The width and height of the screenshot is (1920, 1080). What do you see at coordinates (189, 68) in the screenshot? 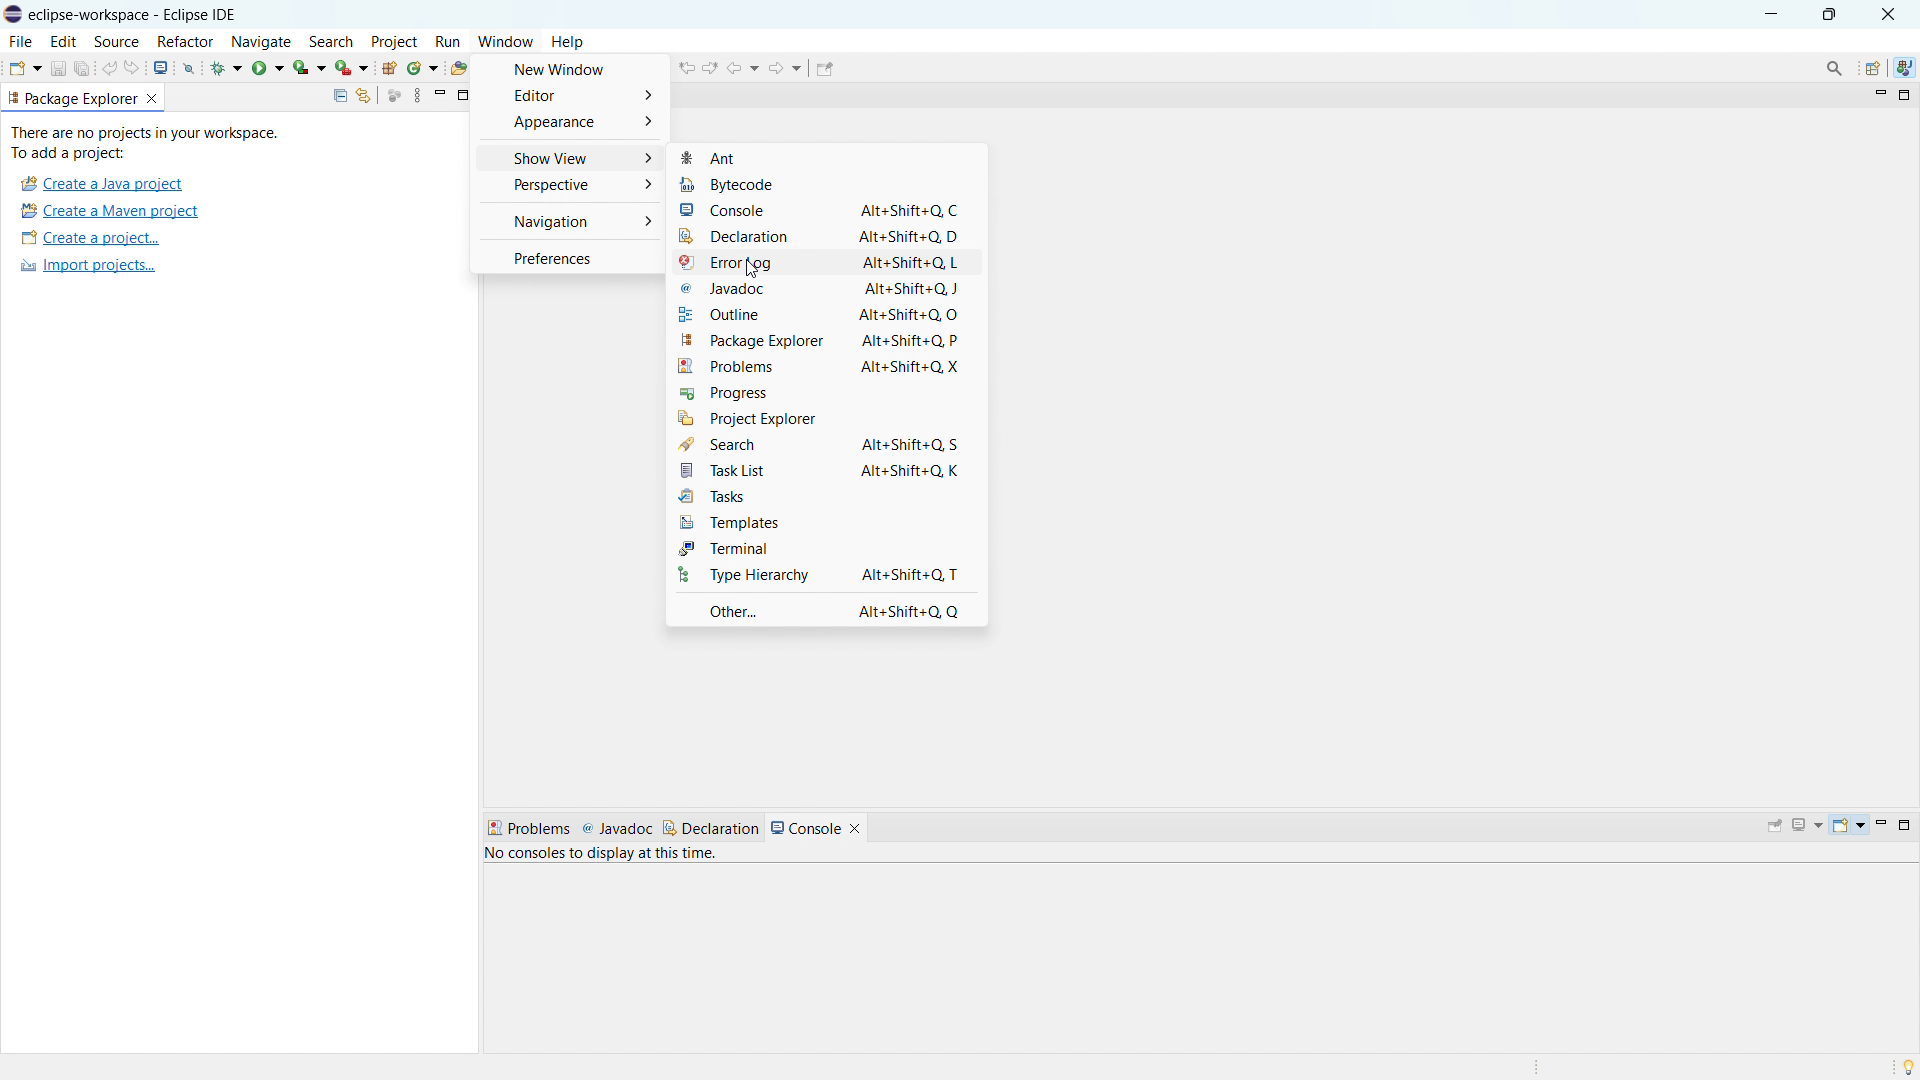
I see `skip all breakpoints` at bounding box center [189, 68].